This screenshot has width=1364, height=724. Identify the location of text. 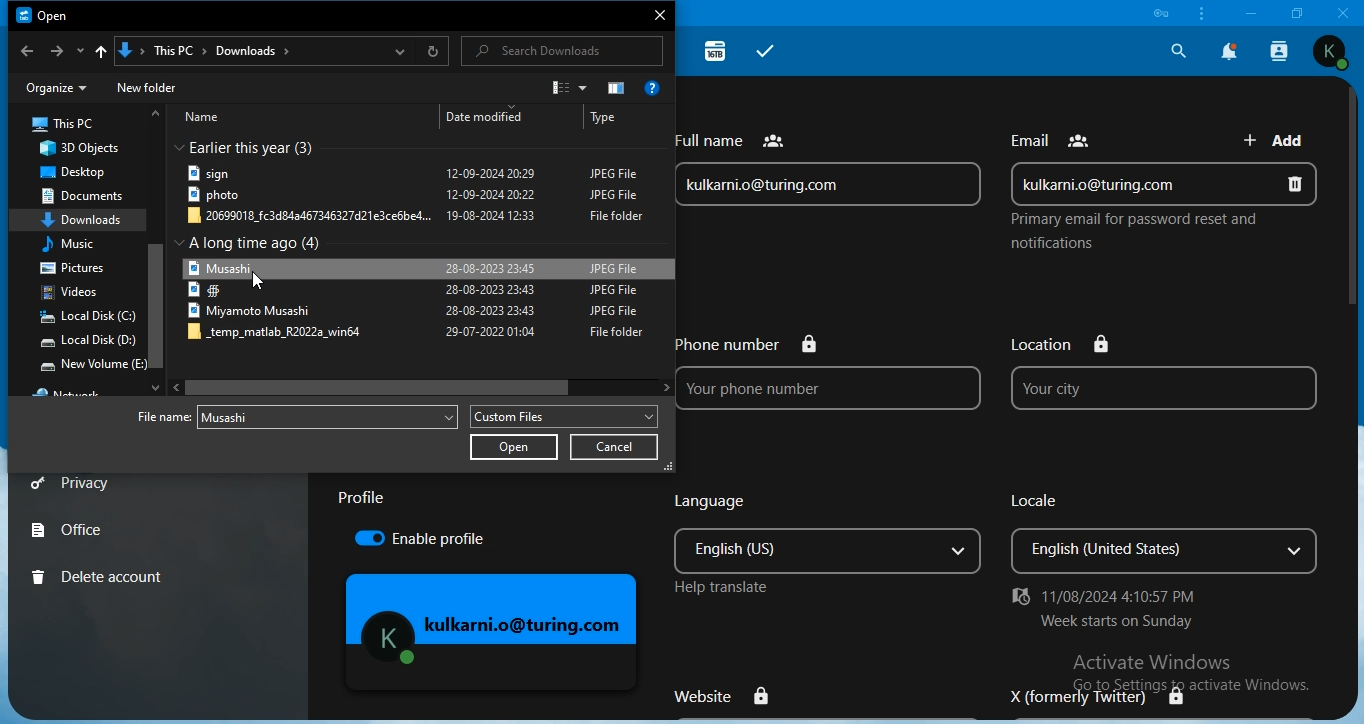
(263, 244).